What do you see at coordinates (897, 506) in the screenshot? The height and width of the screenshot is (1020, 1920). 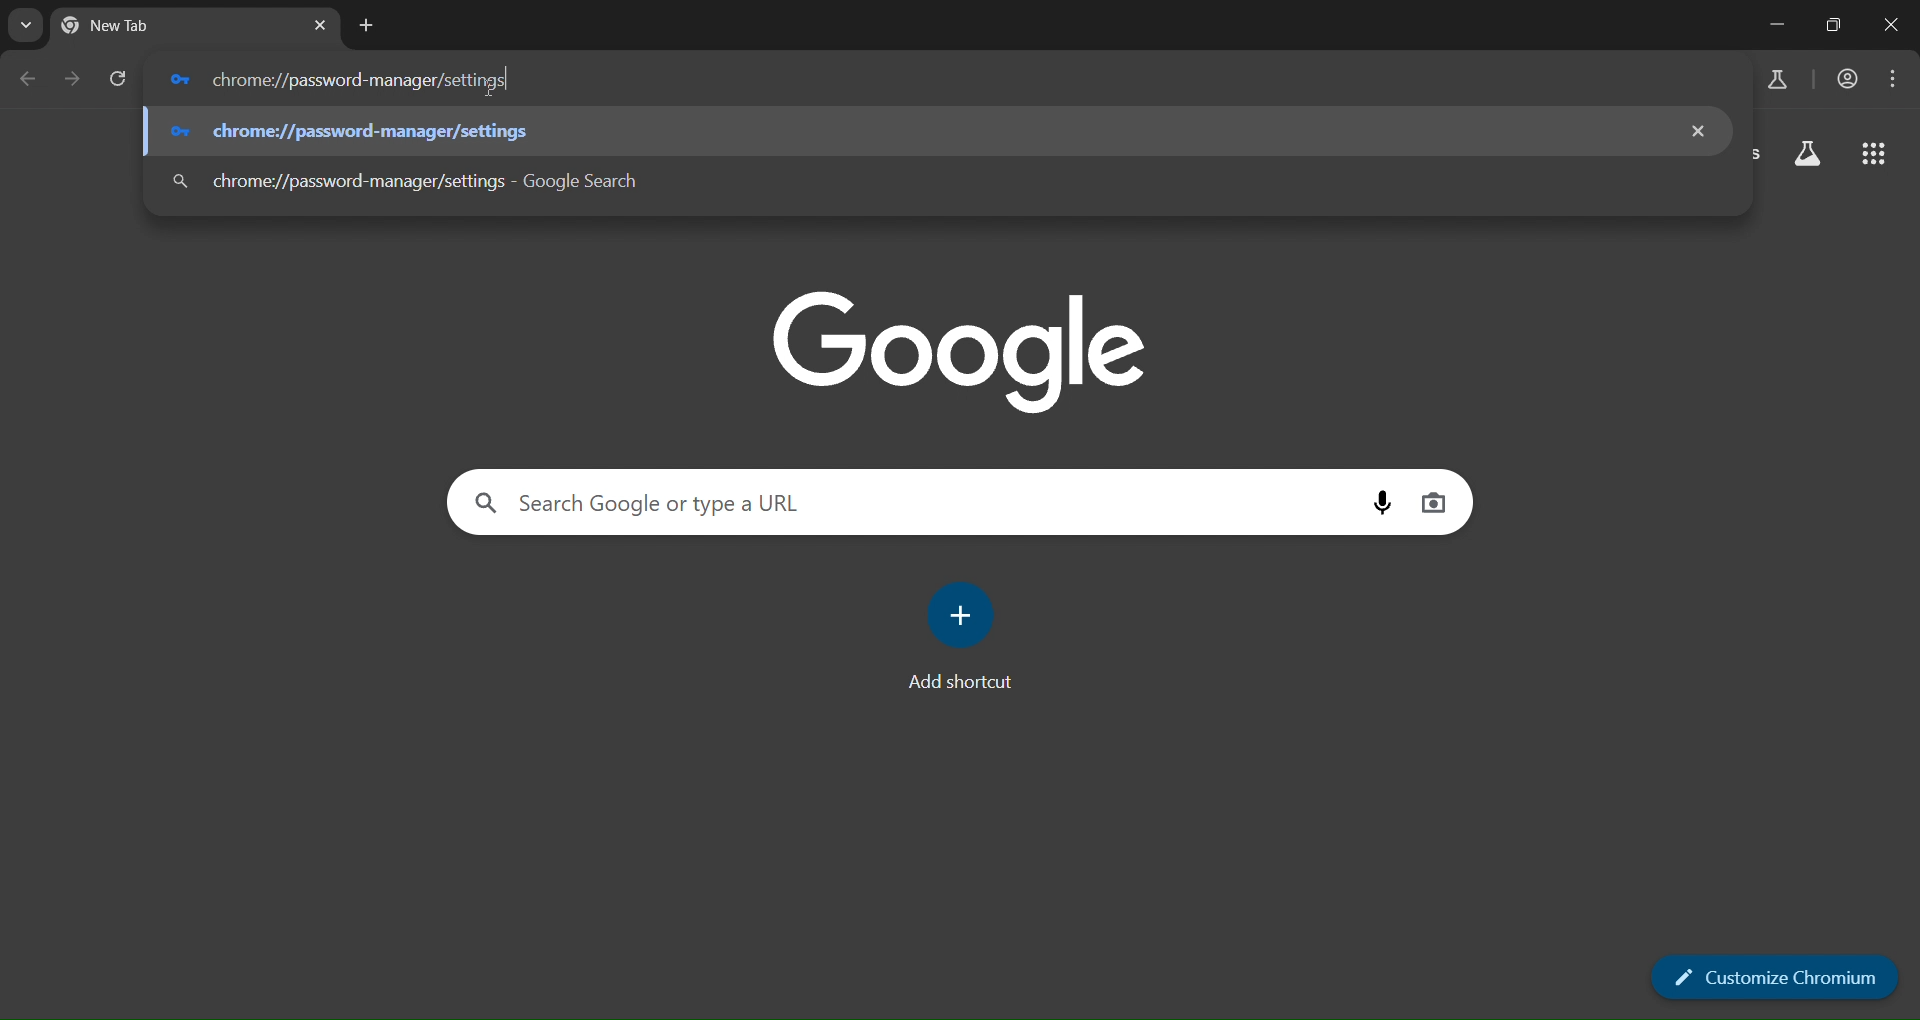 I see `search panel` at bounding box center [897, 506].